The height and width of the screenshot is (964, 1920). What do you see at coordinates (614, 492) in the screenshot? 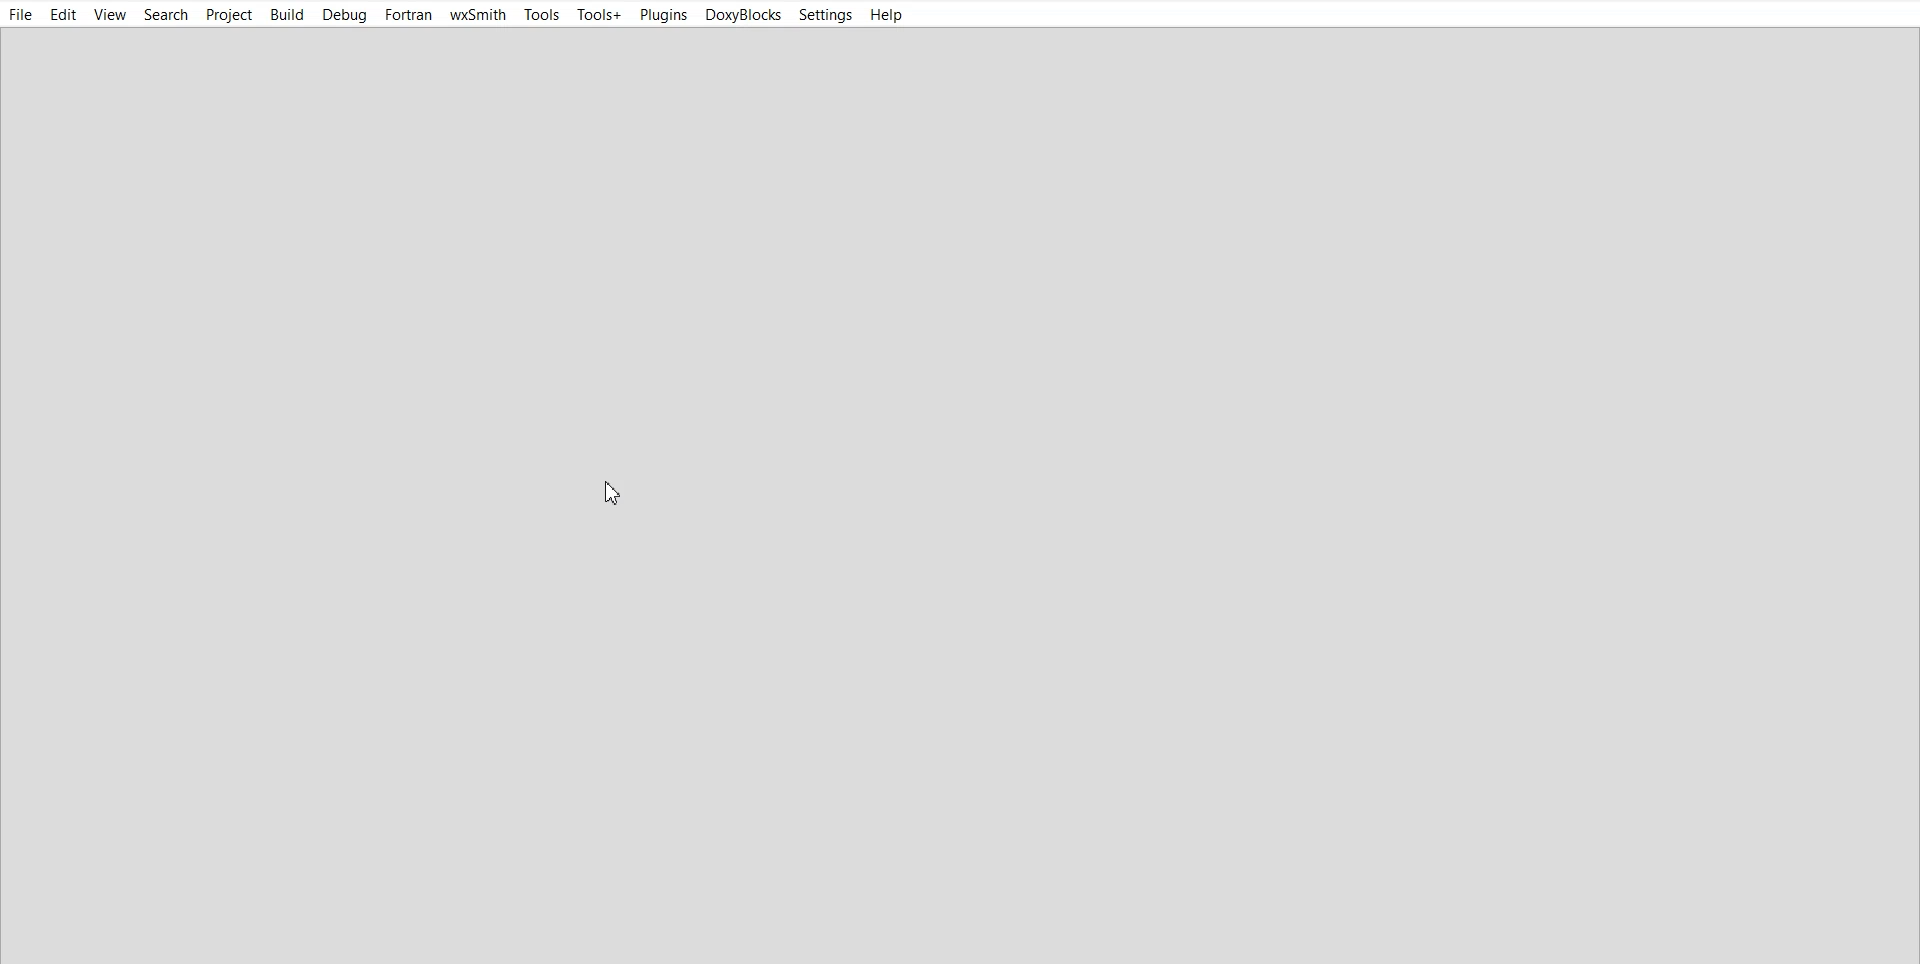
I see `Cursor` at bounding box center [614, 492].